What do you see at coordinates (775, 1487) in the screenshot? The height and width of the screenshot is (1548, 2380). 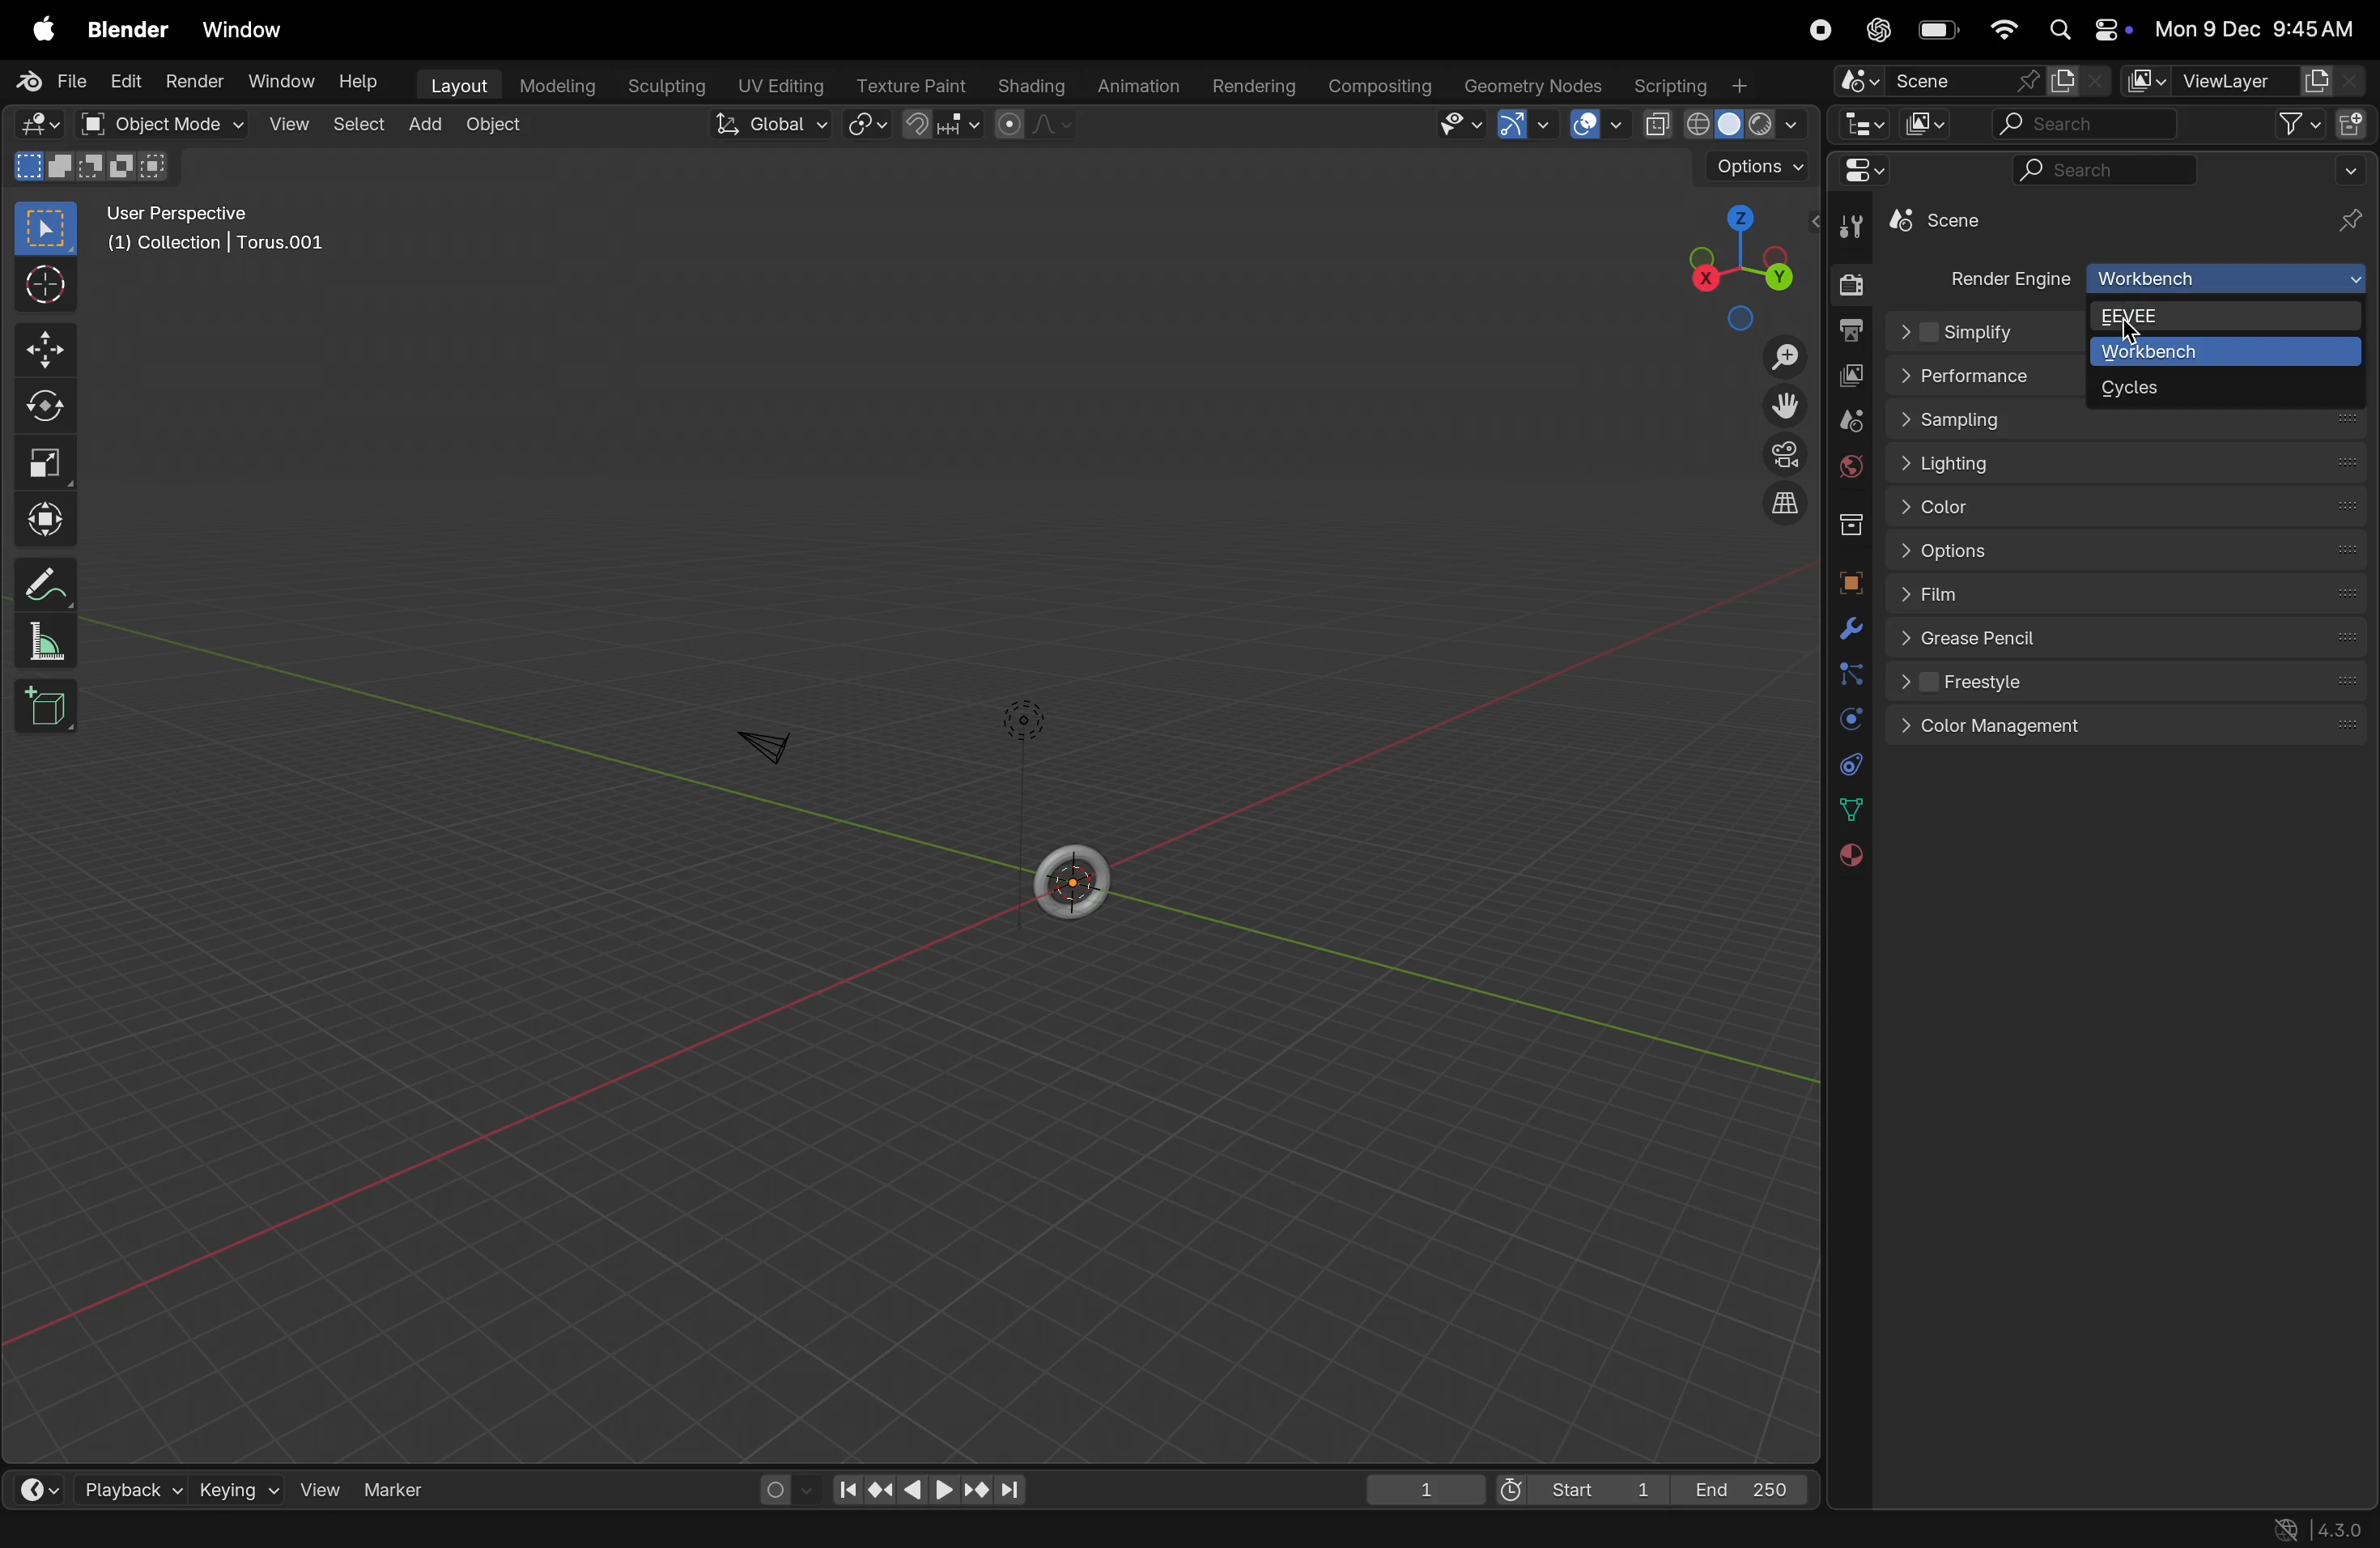 I see `auto keying` at bounding box center [775, 1487].